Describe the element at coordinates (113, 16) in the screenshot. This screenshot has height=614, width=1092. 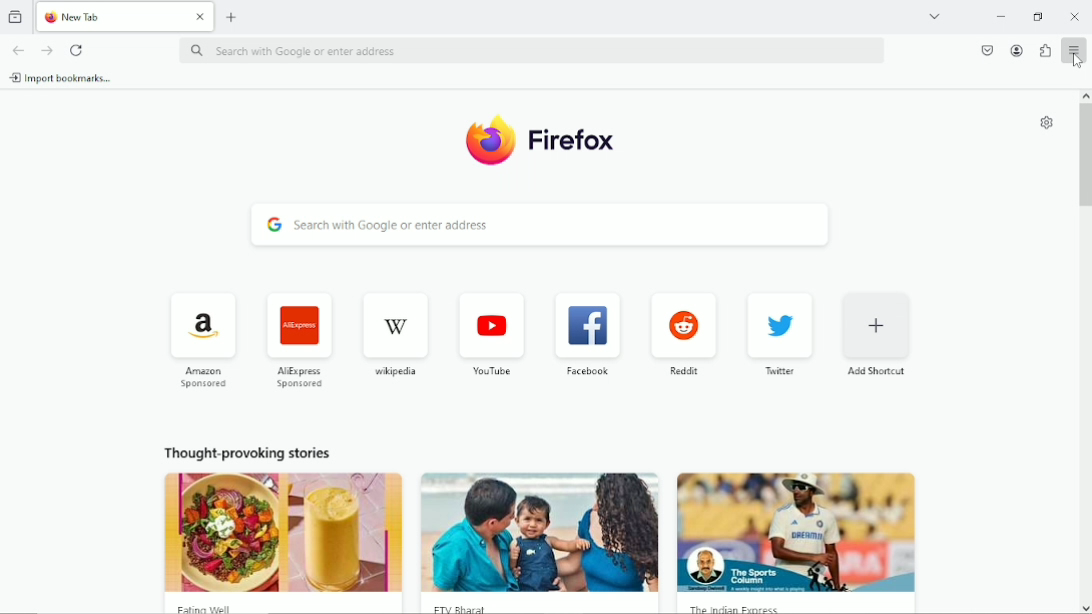
I see `New Tab` at that location.